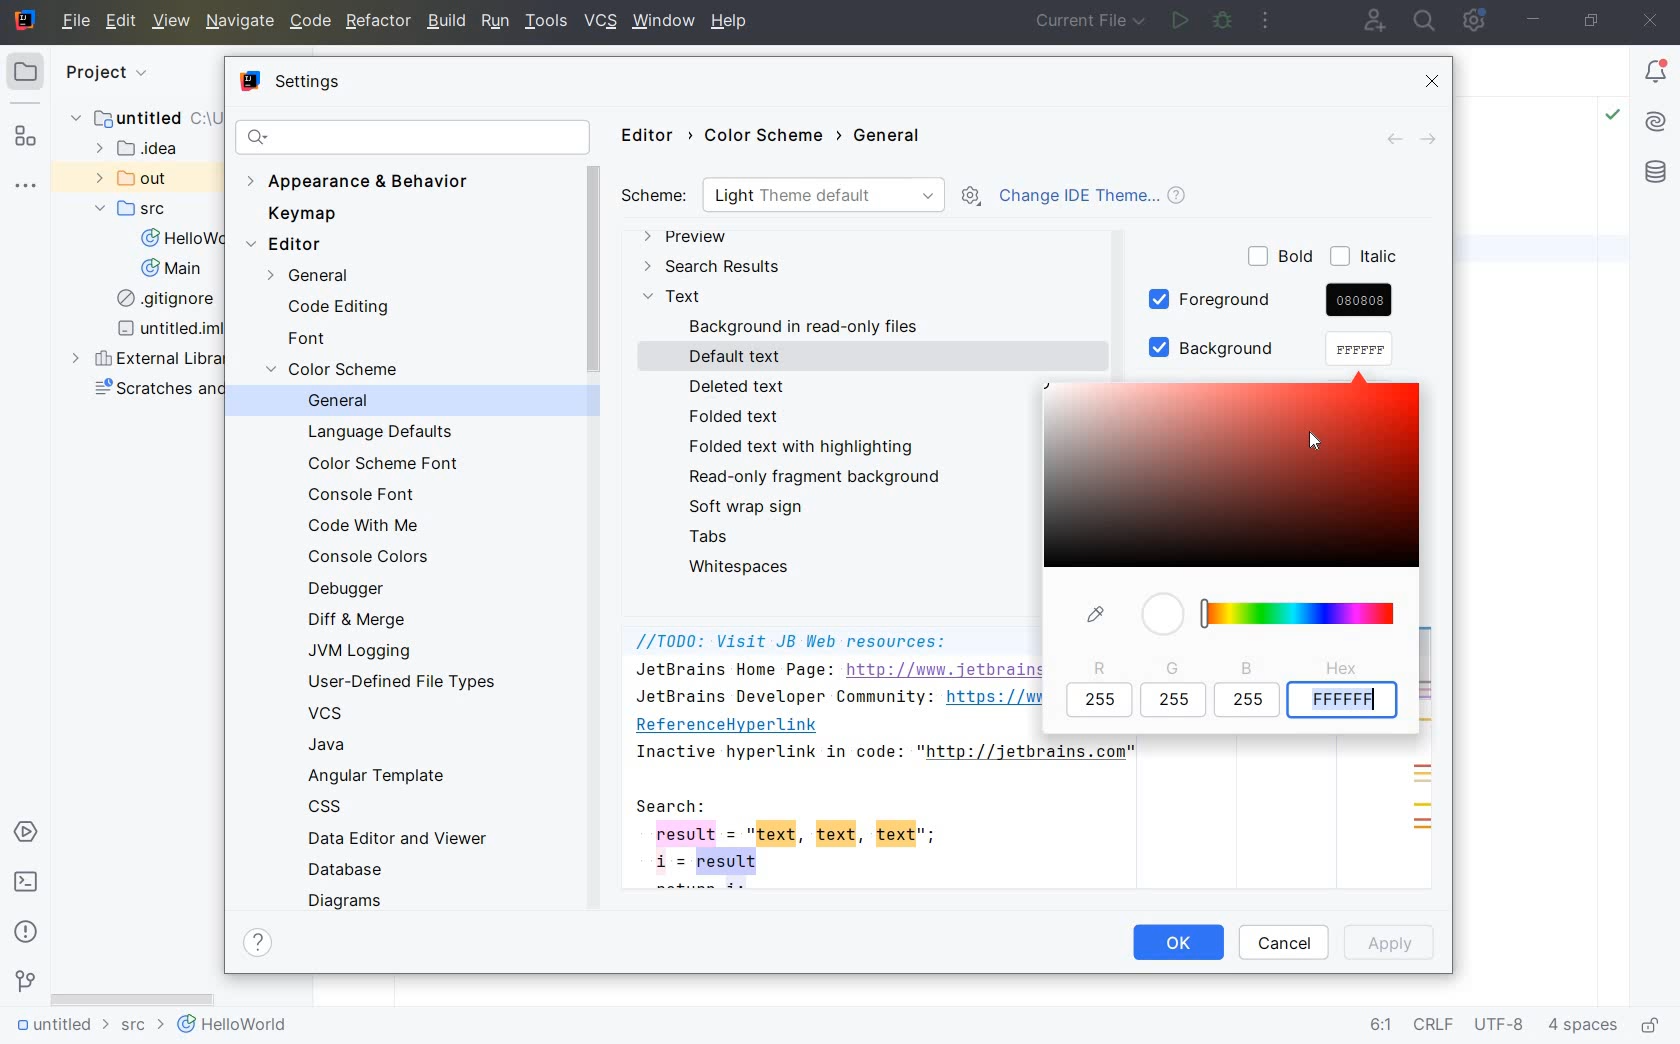 Image resolution: width=1680 pixels, height=1044 pixels. I want to click on scratches and consoles, so click(158, 392).